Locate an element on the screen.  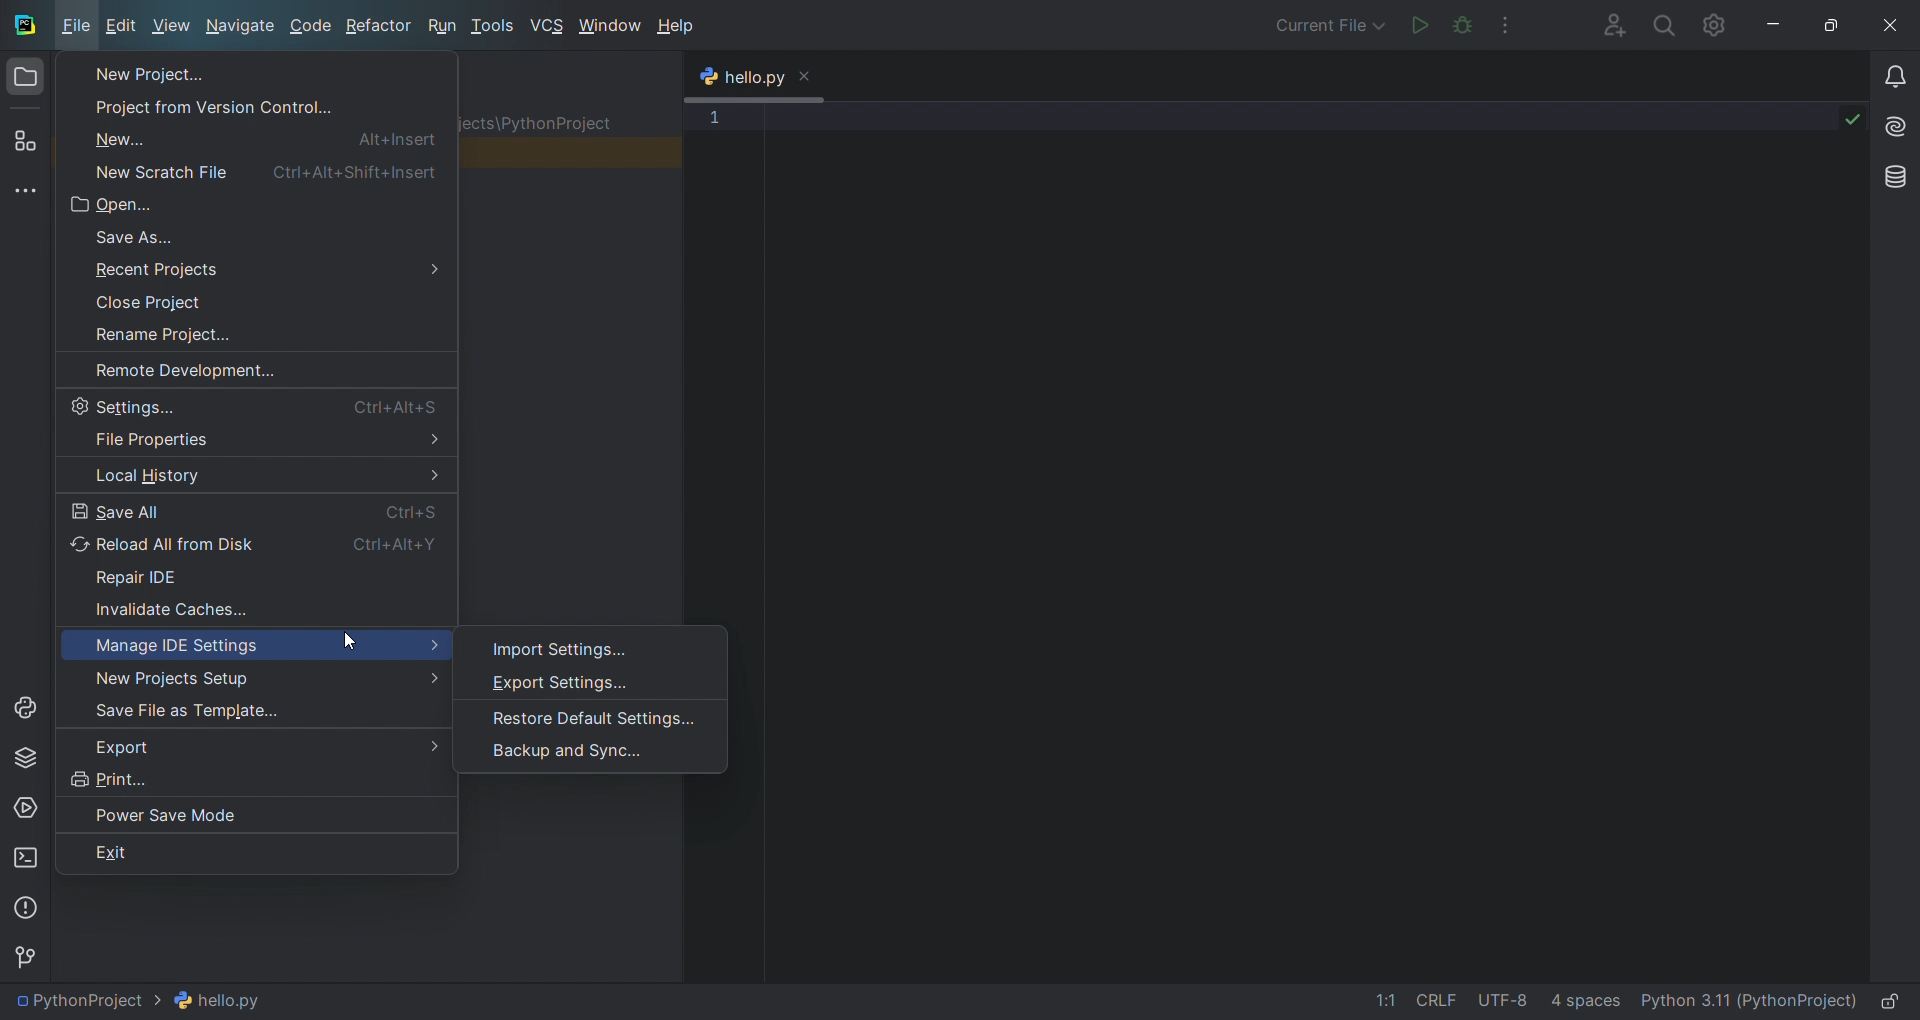
invalidate cache is located at coordinates (256, 606).